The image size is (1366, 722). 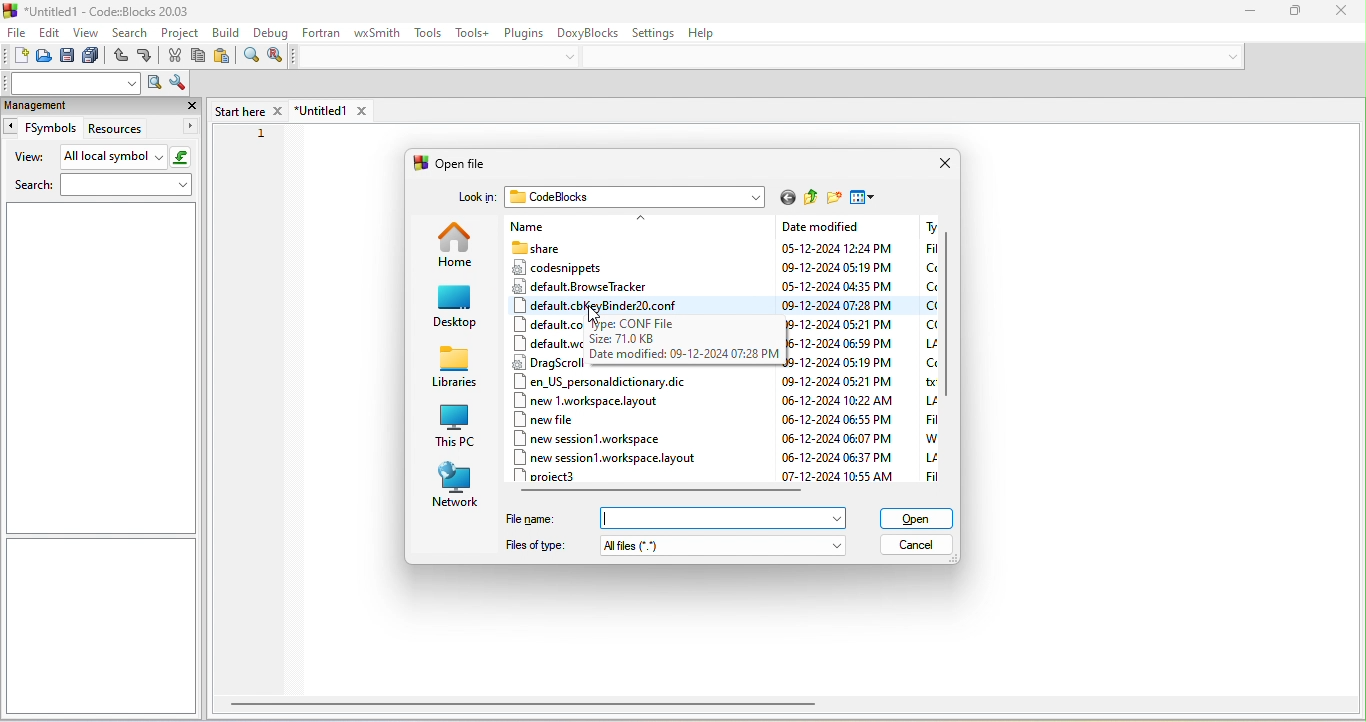 I want to click on date, so click(x=835, y=477).